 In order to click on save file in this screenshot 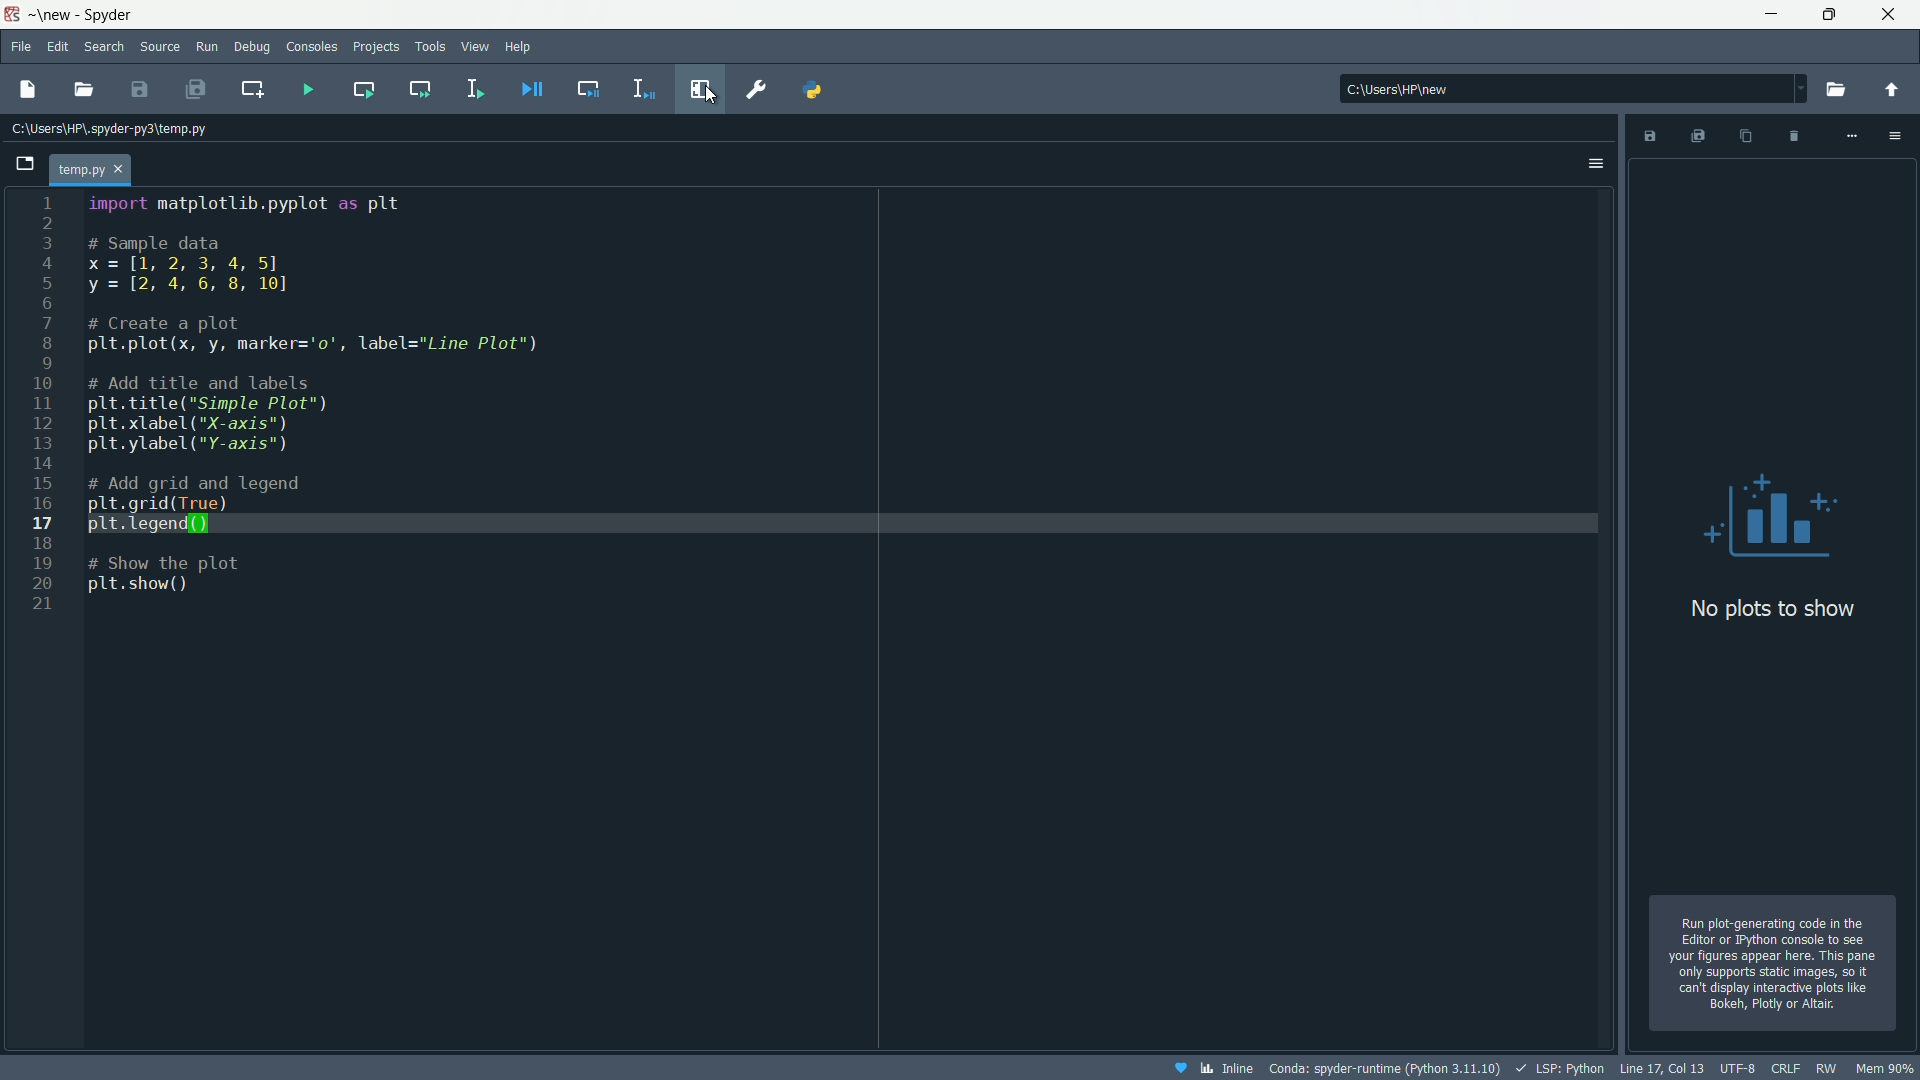, I will do `click(137, 89)`.